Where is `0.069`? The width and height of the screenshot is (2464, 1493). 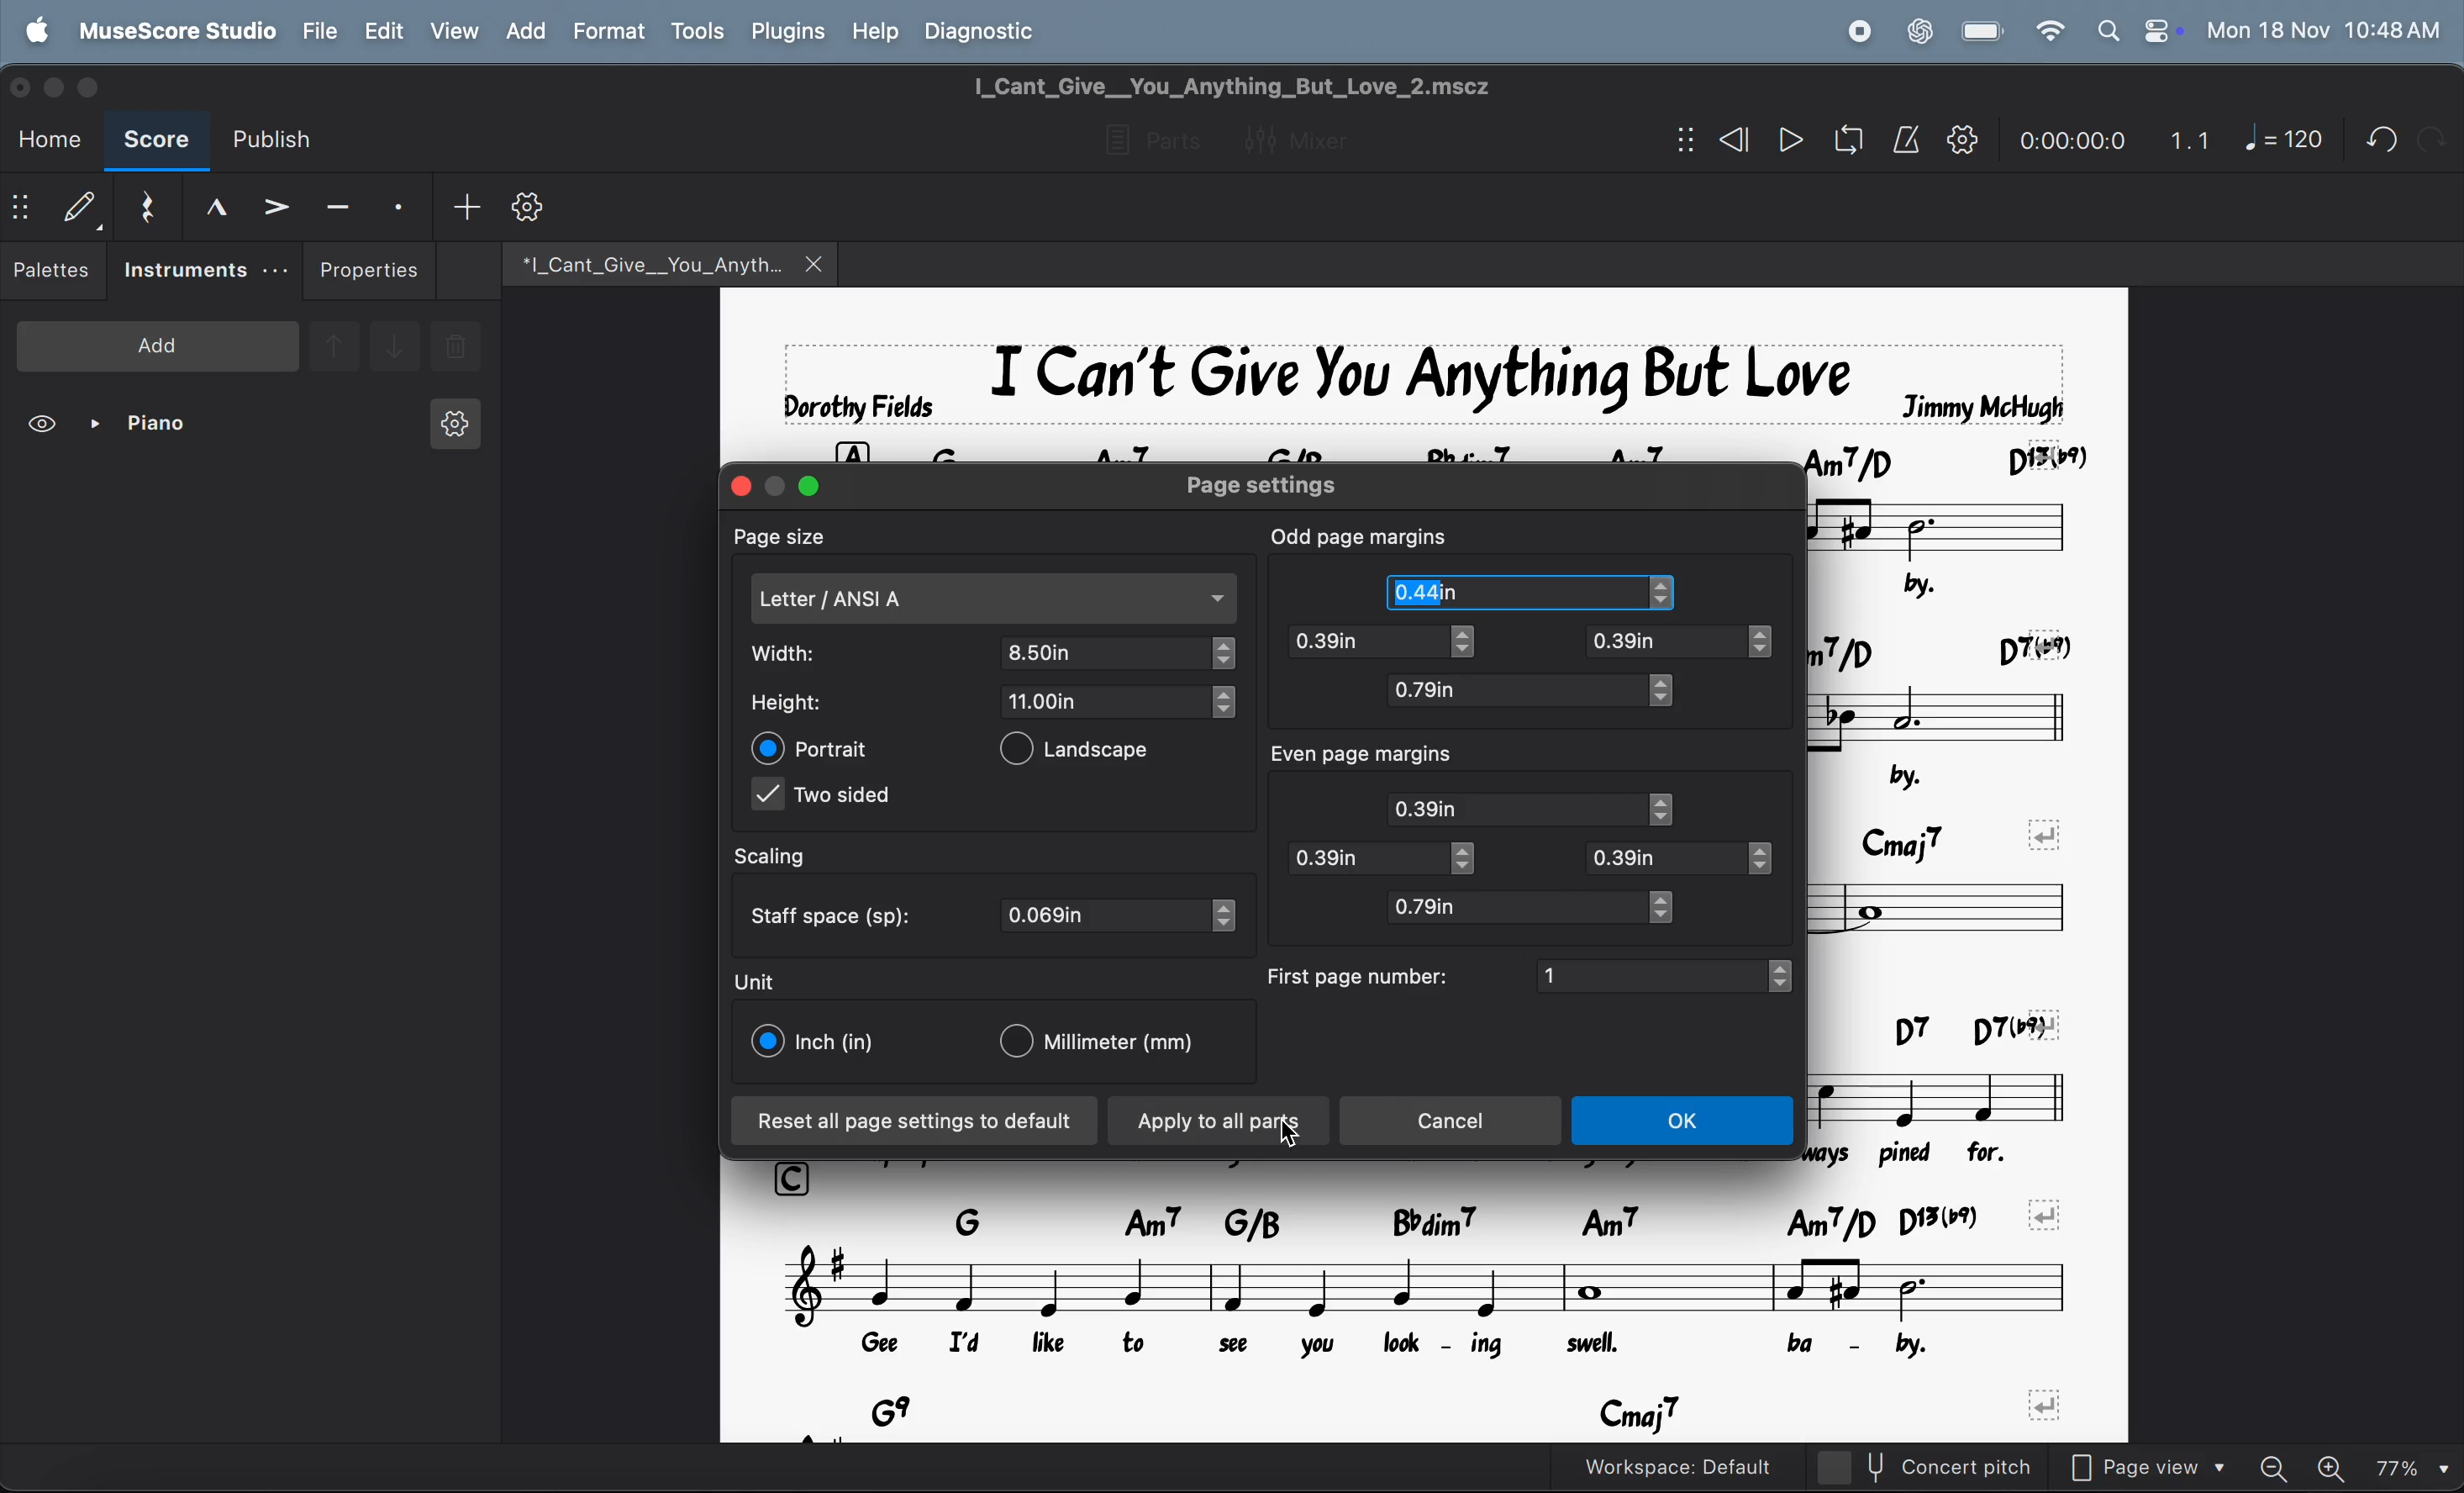
0.069 is located at coordinates (1105, 916).